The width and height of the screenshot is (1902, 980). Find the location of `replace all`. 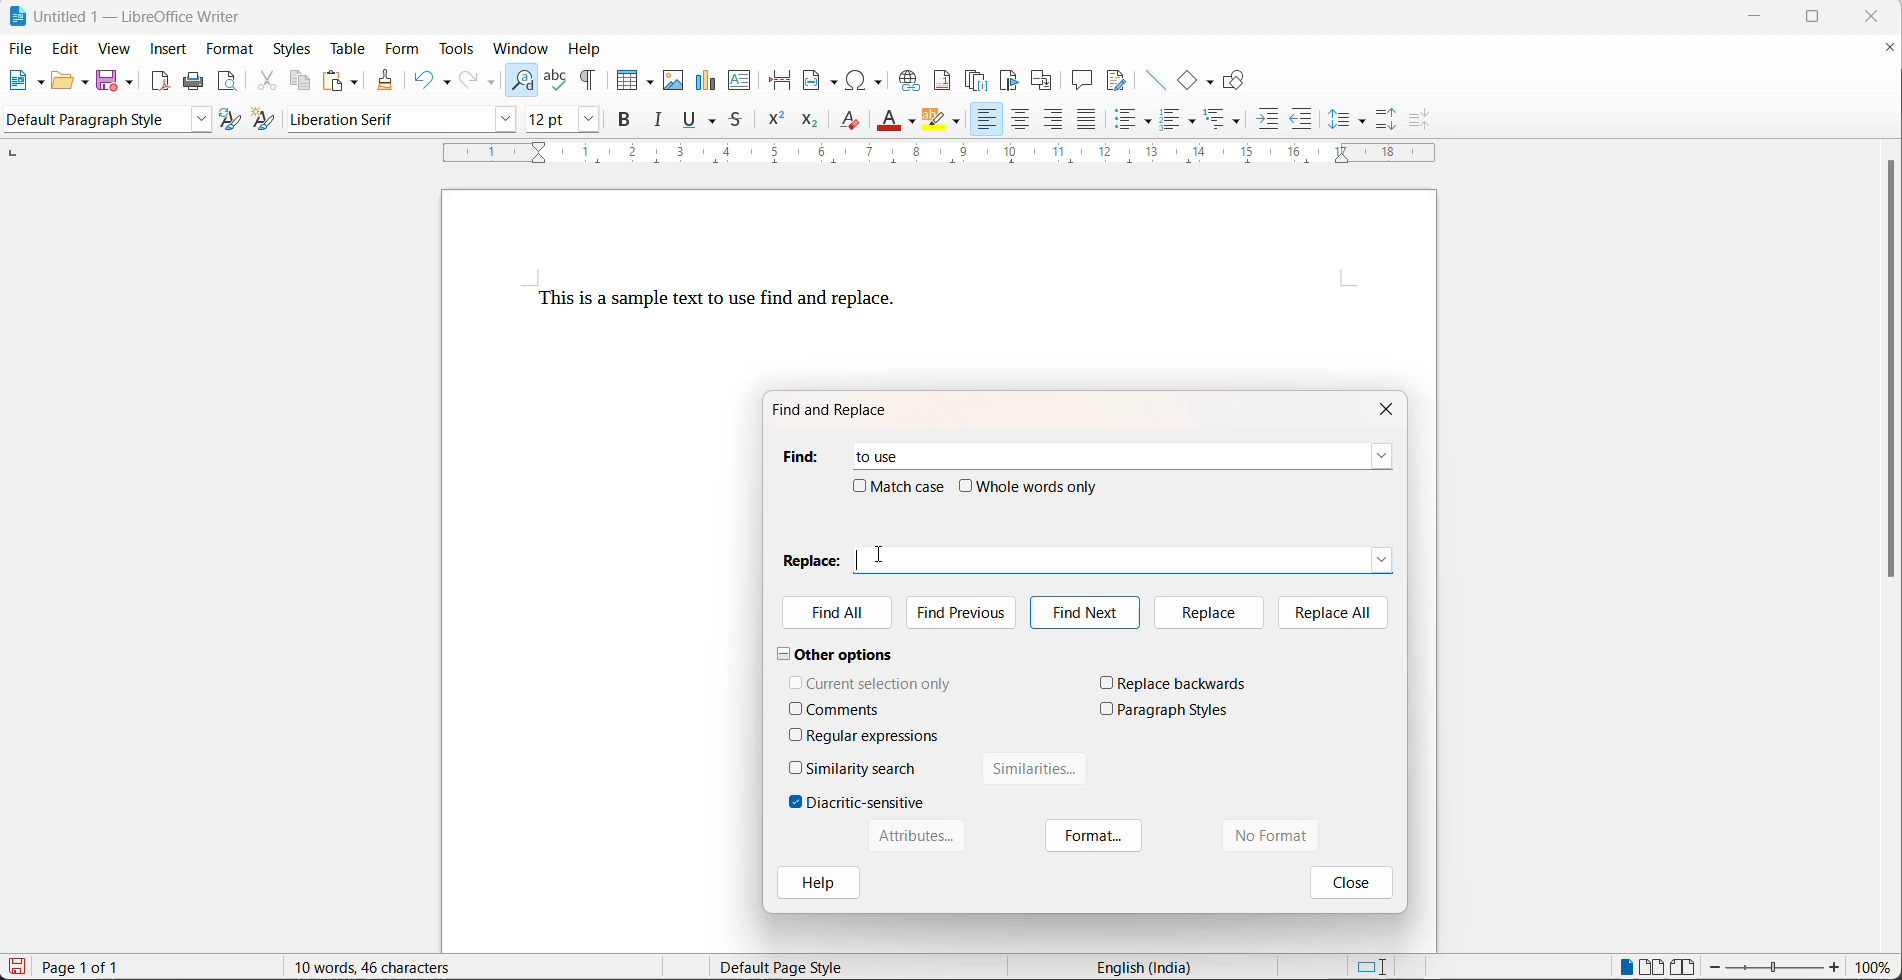

replace all is located at coordinates (1334, 611).